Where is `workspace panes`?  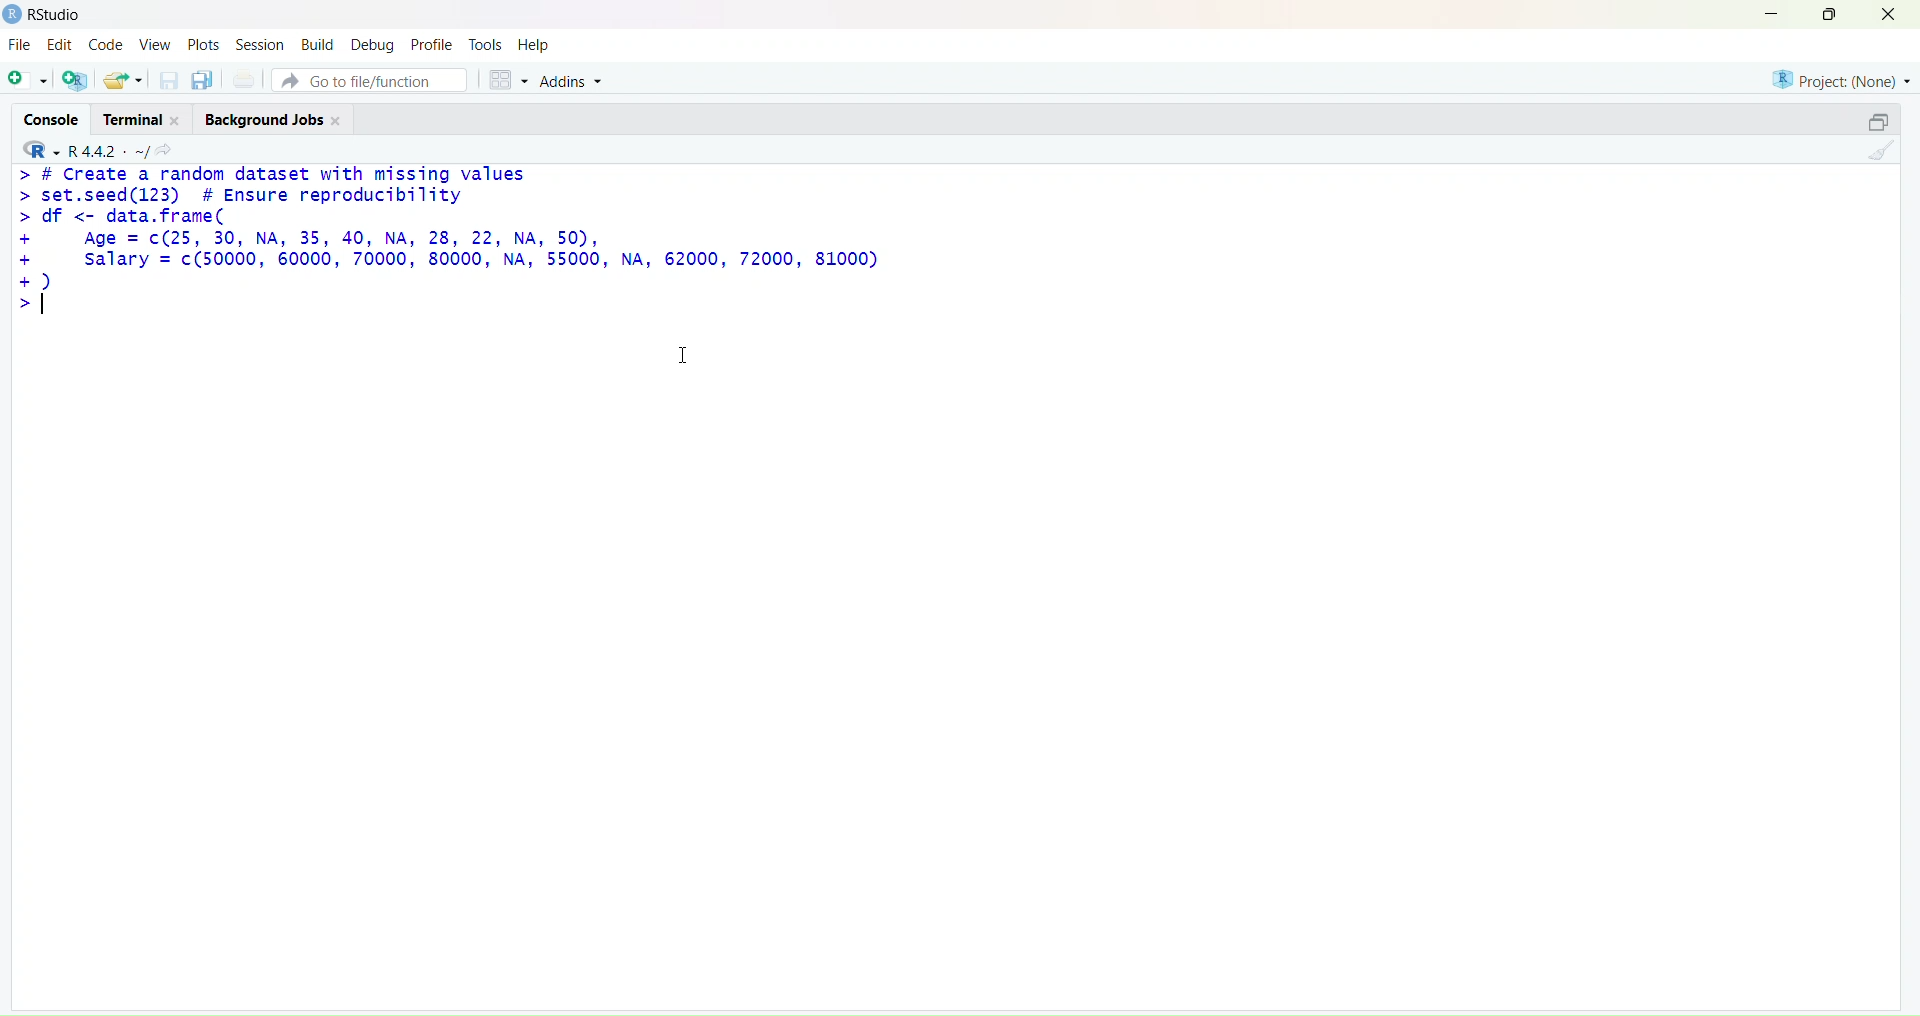
workspace panes is located at coordinates (509, 82).